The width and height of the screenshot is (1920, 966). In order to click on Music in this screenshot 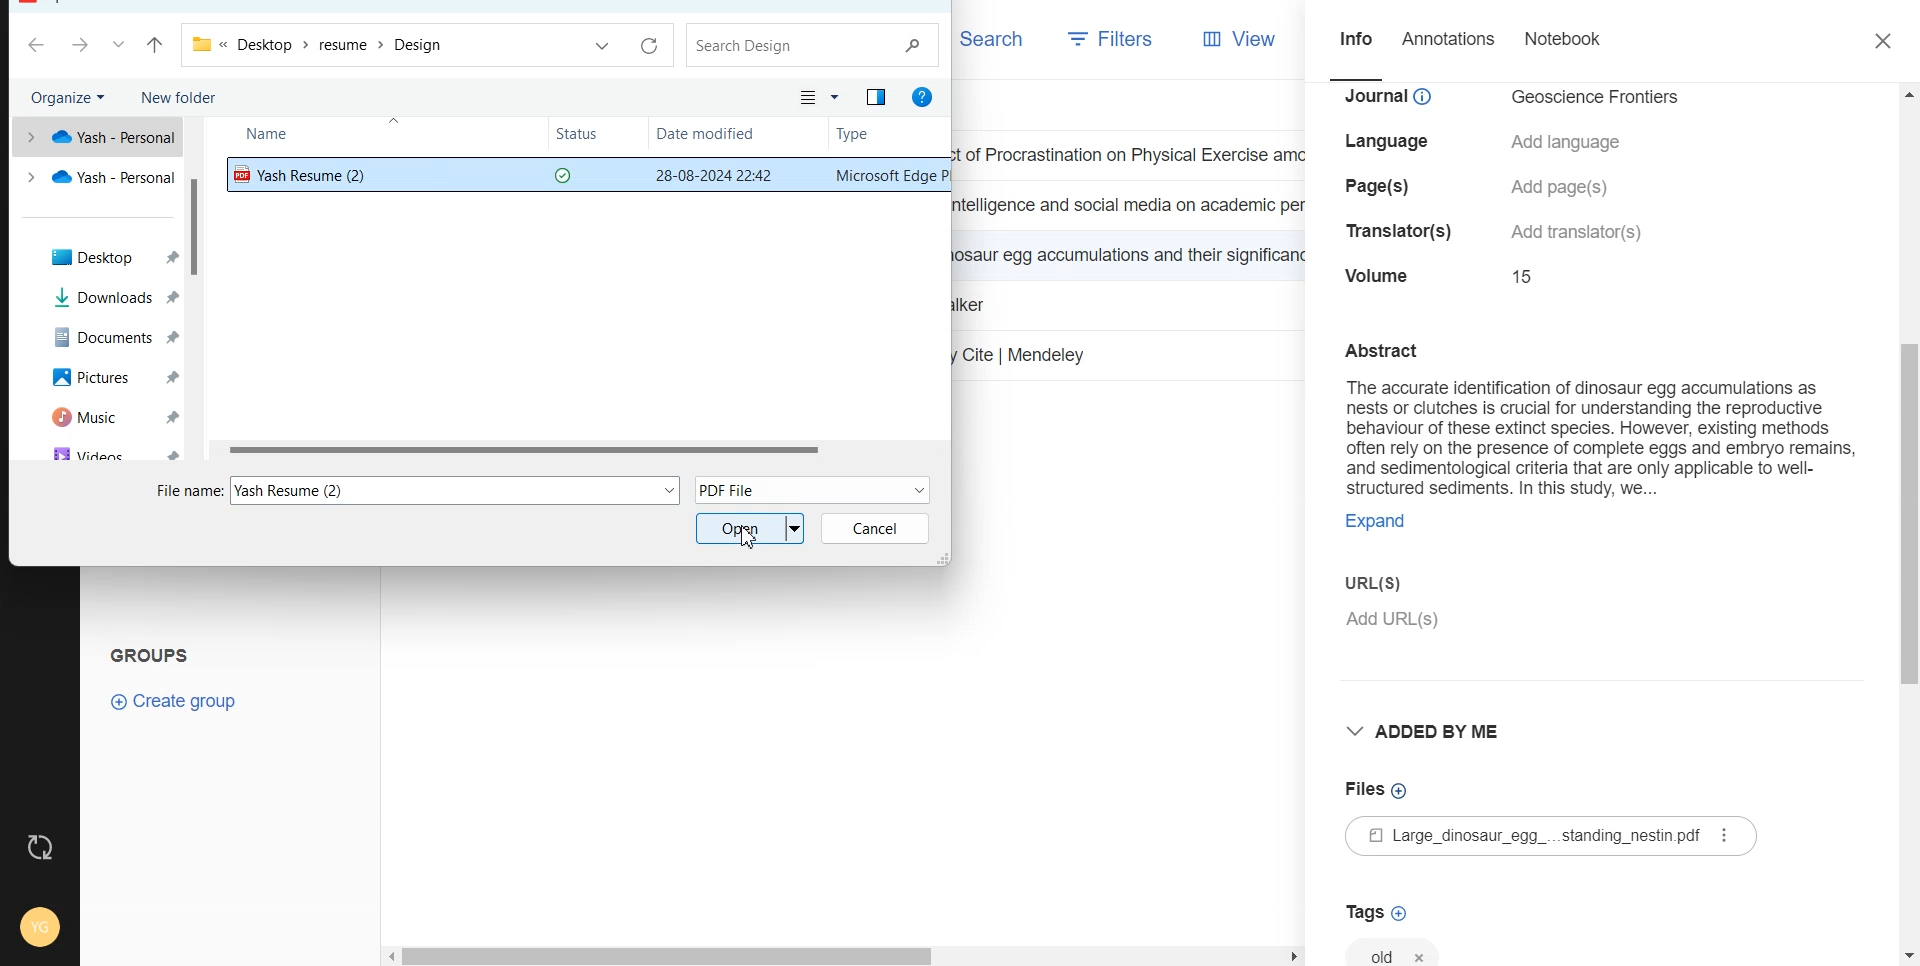, I will do `click(97, 416)`.